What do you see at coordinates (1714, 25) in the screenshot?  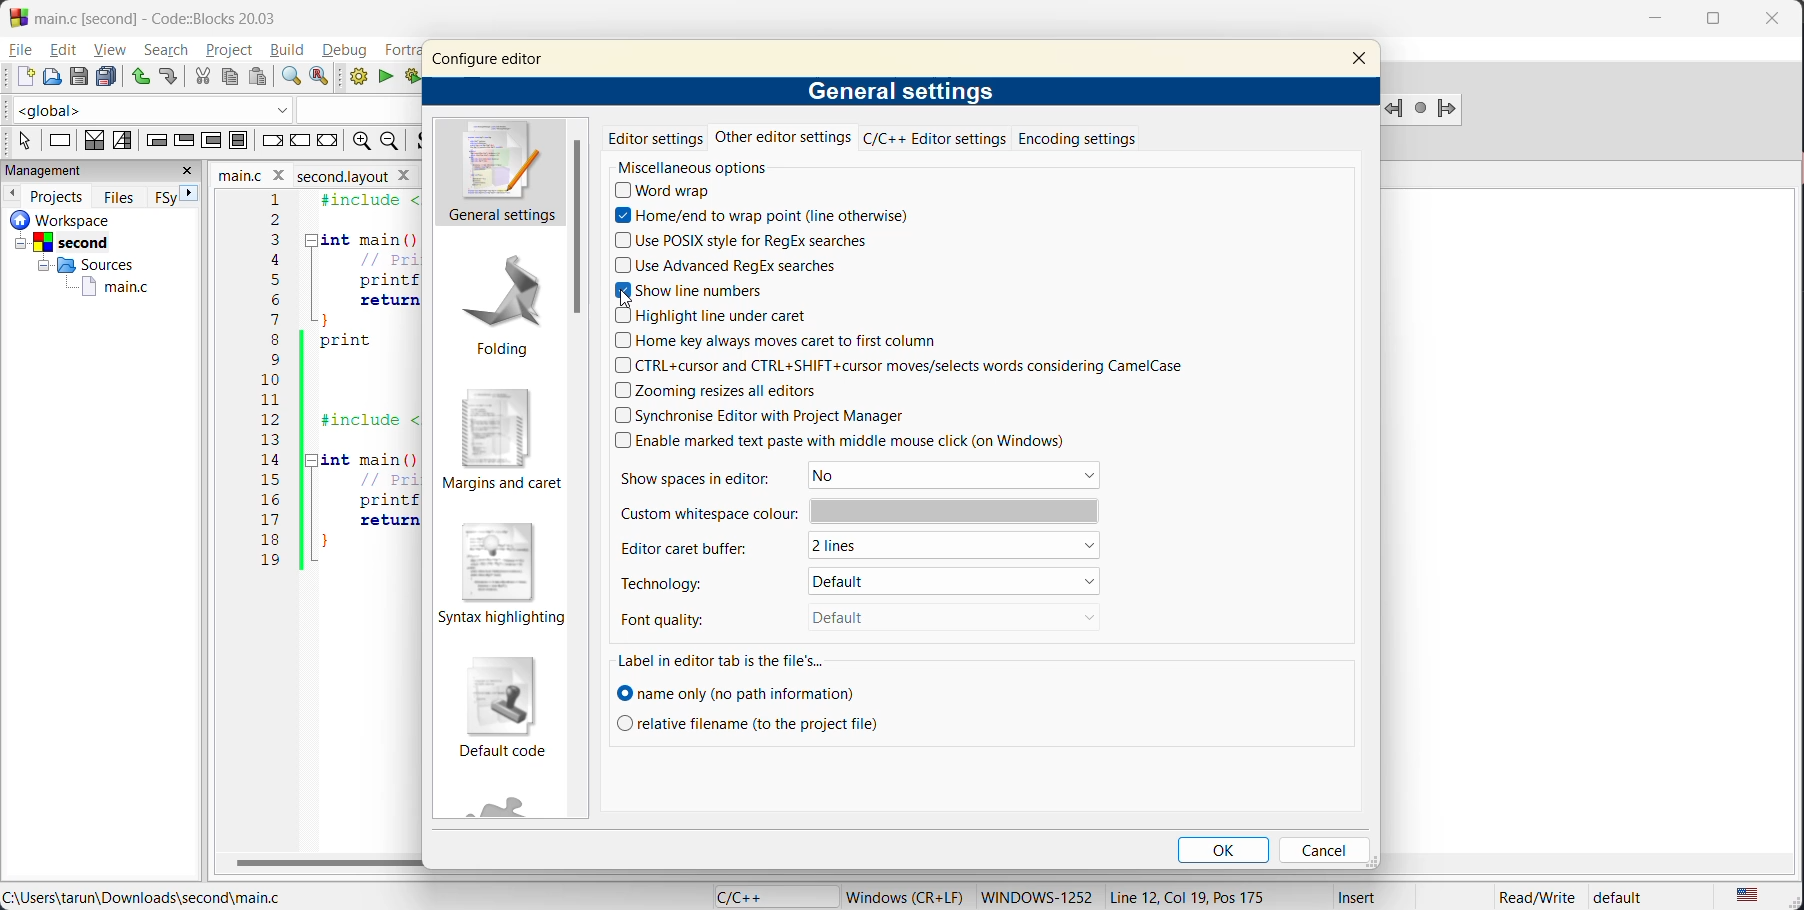 I see `maximize` at bounding box center [1714, 25].